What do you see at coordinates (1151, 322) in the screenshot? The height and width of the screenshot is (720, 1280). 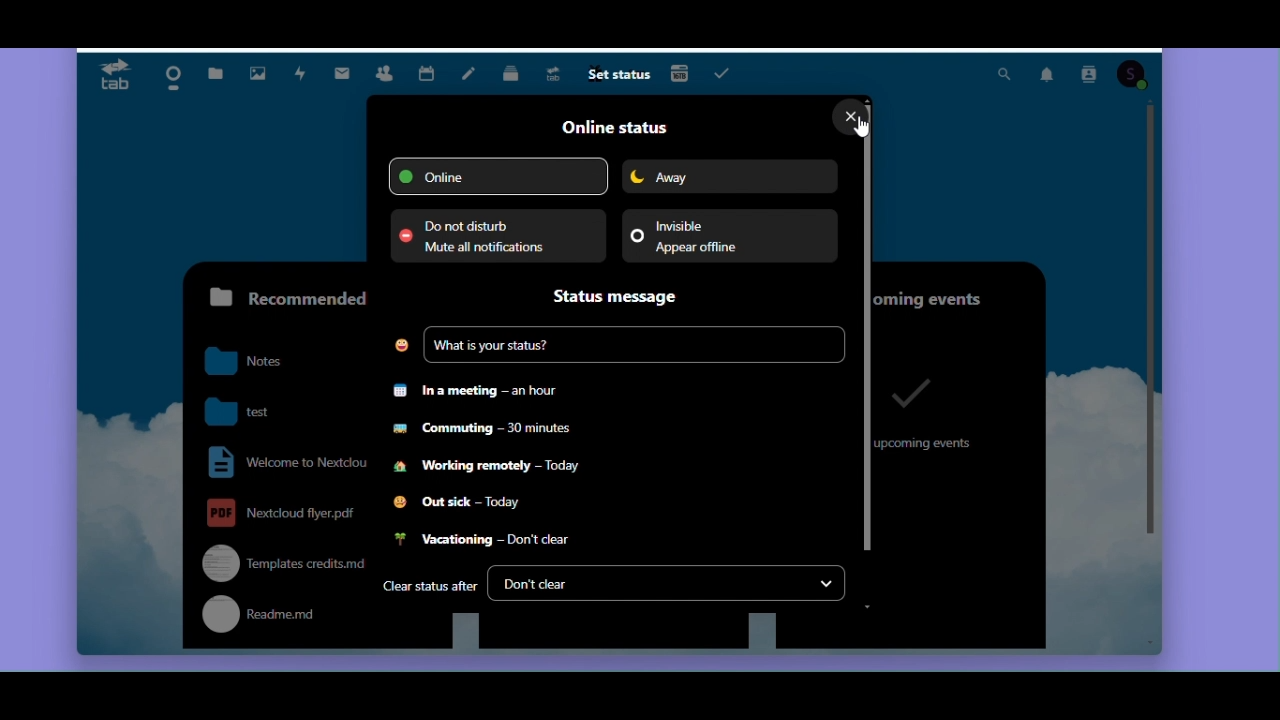 I see `Vertical scrollbar` at bounding box center [1151, 322].